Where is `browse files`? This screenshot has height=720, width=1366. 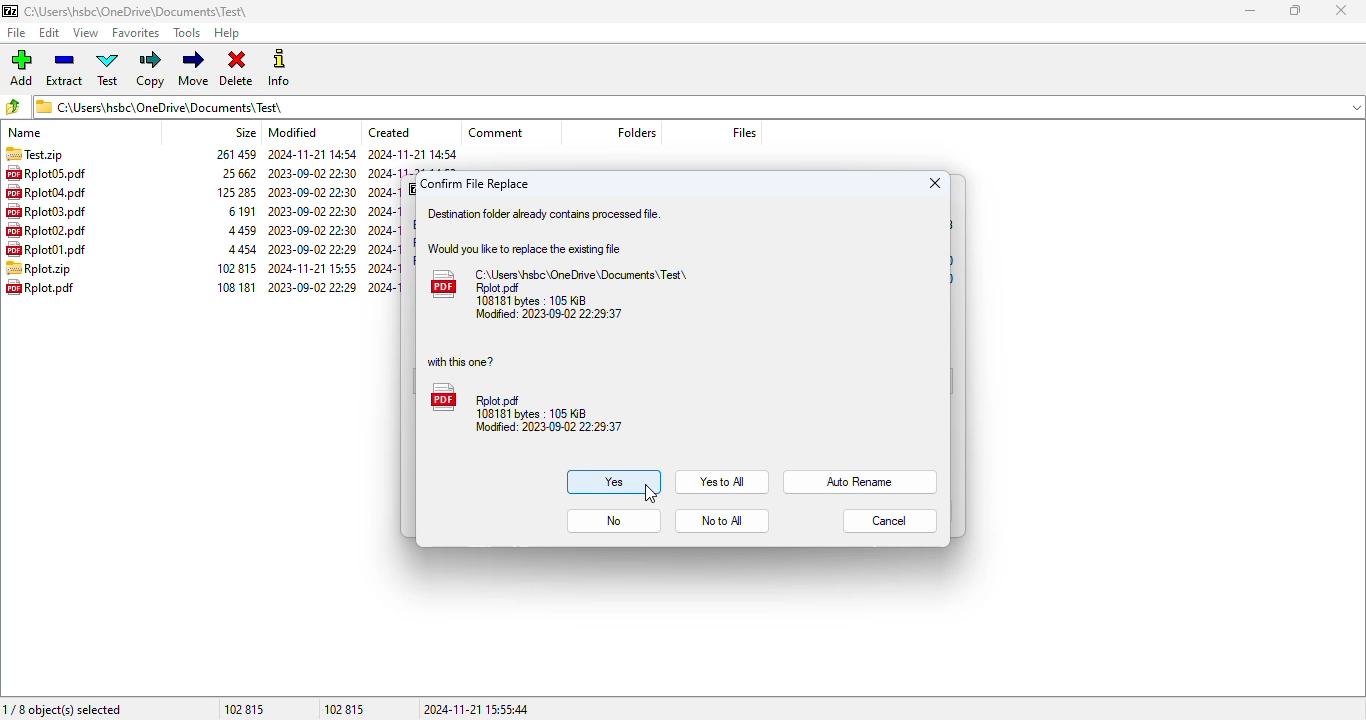
browse files is located at coordinates (12, 107).